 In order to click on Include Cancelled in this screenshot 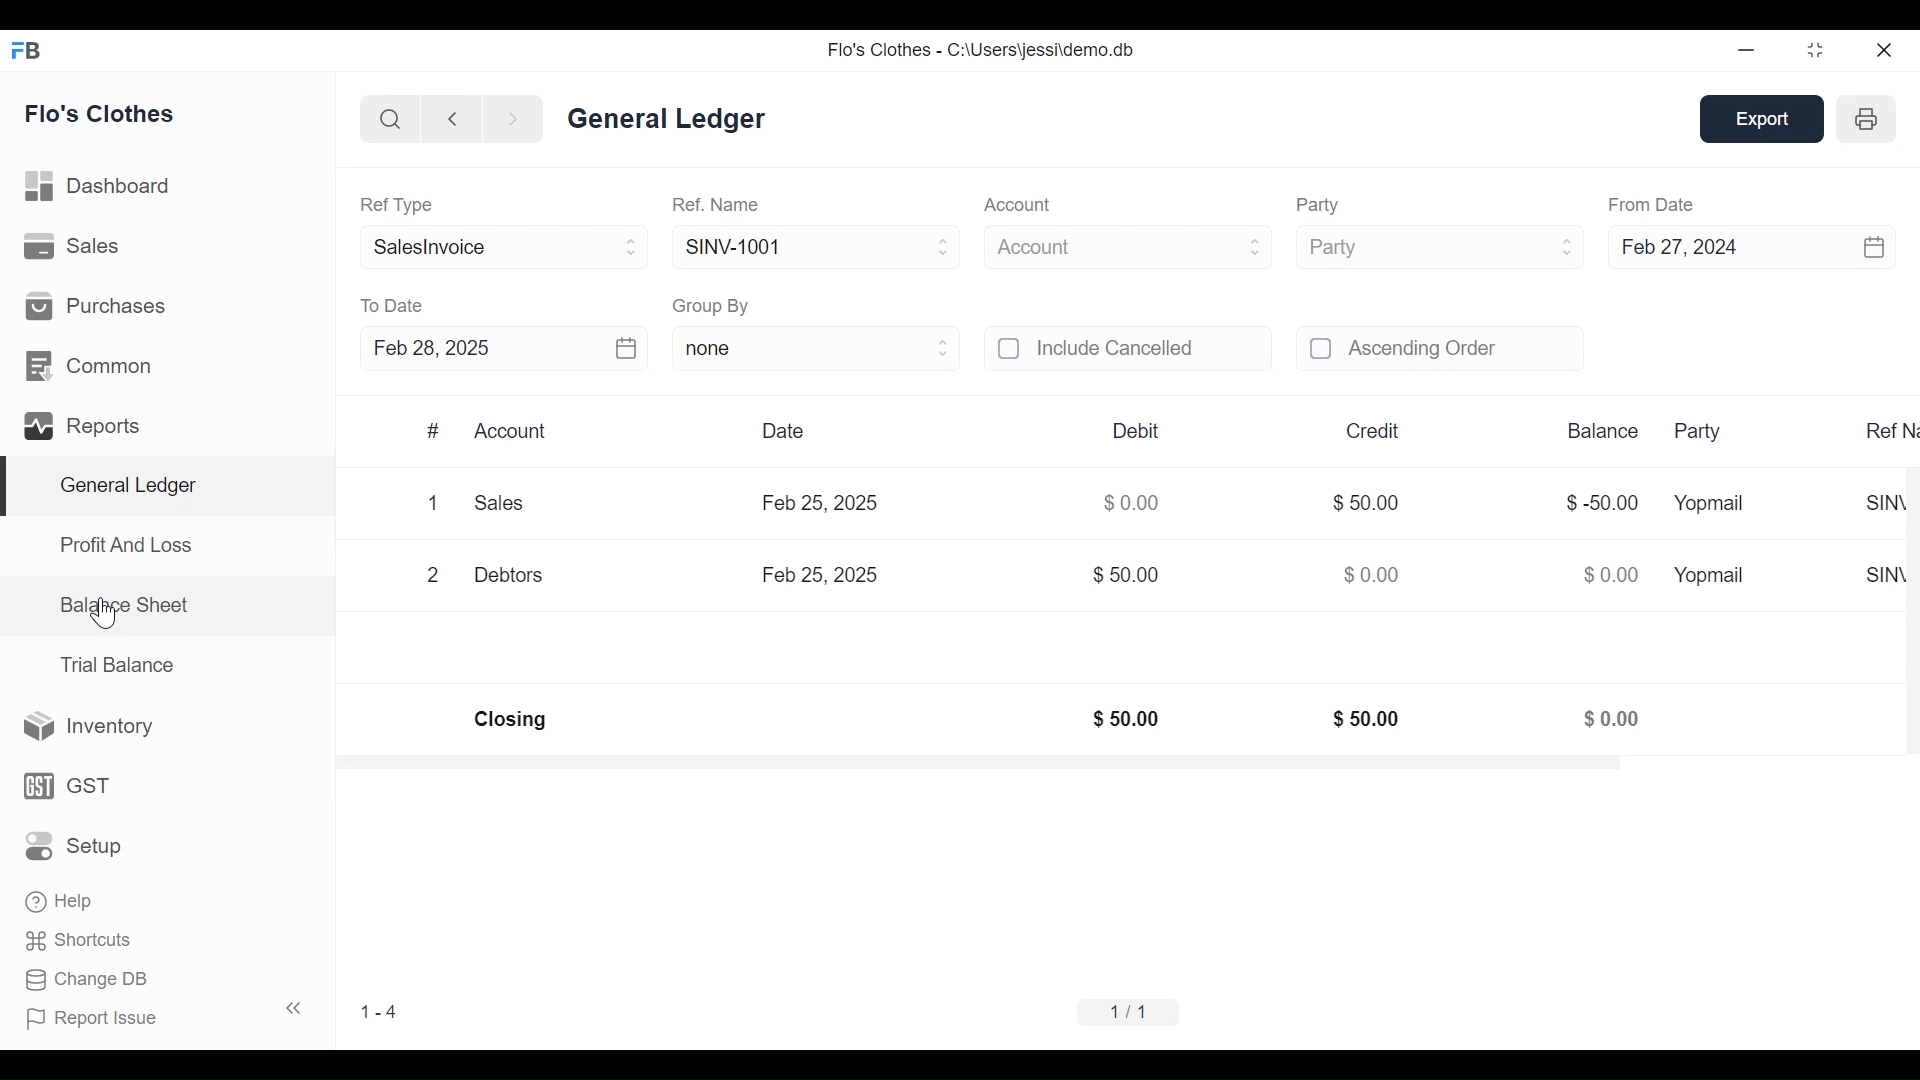, I will do `click(1152, 349)`.